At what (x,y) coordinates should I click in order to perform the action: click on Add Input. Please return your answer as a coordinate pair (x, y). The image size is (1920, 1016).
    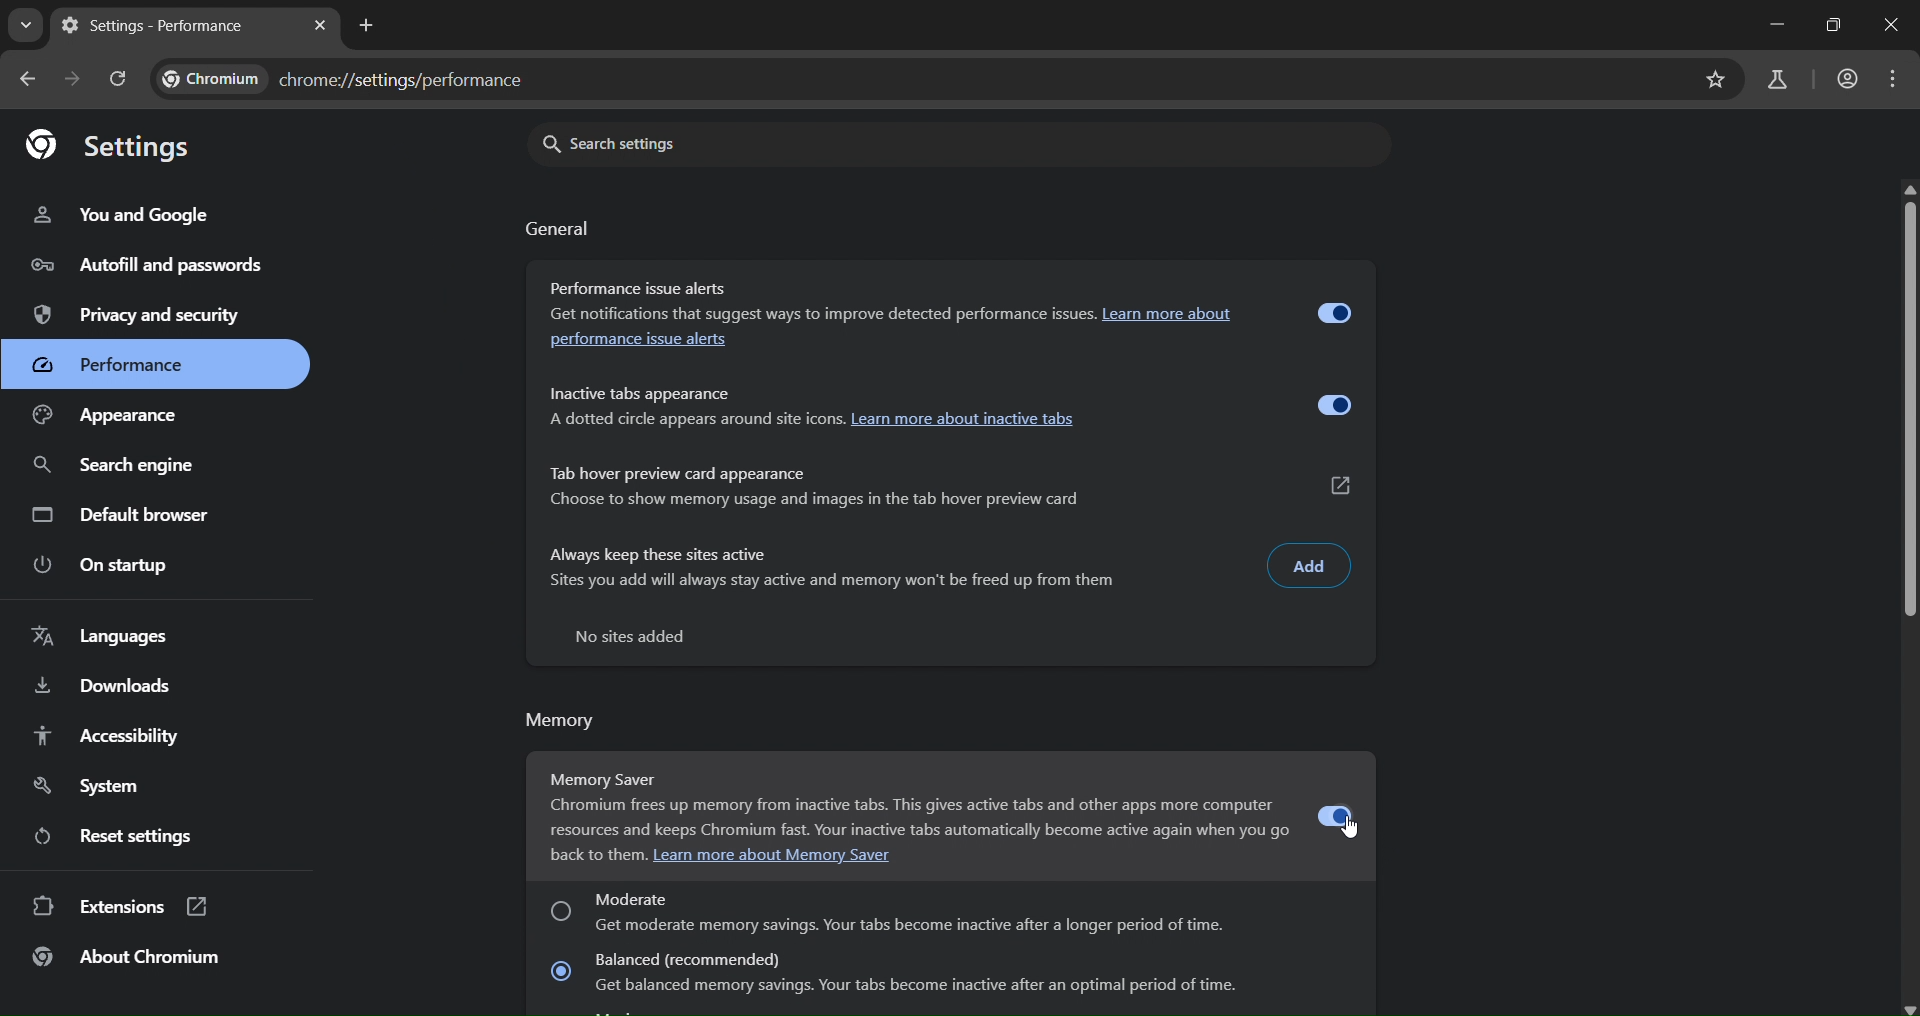
    Looking at the image, I should click on (1311, 568).